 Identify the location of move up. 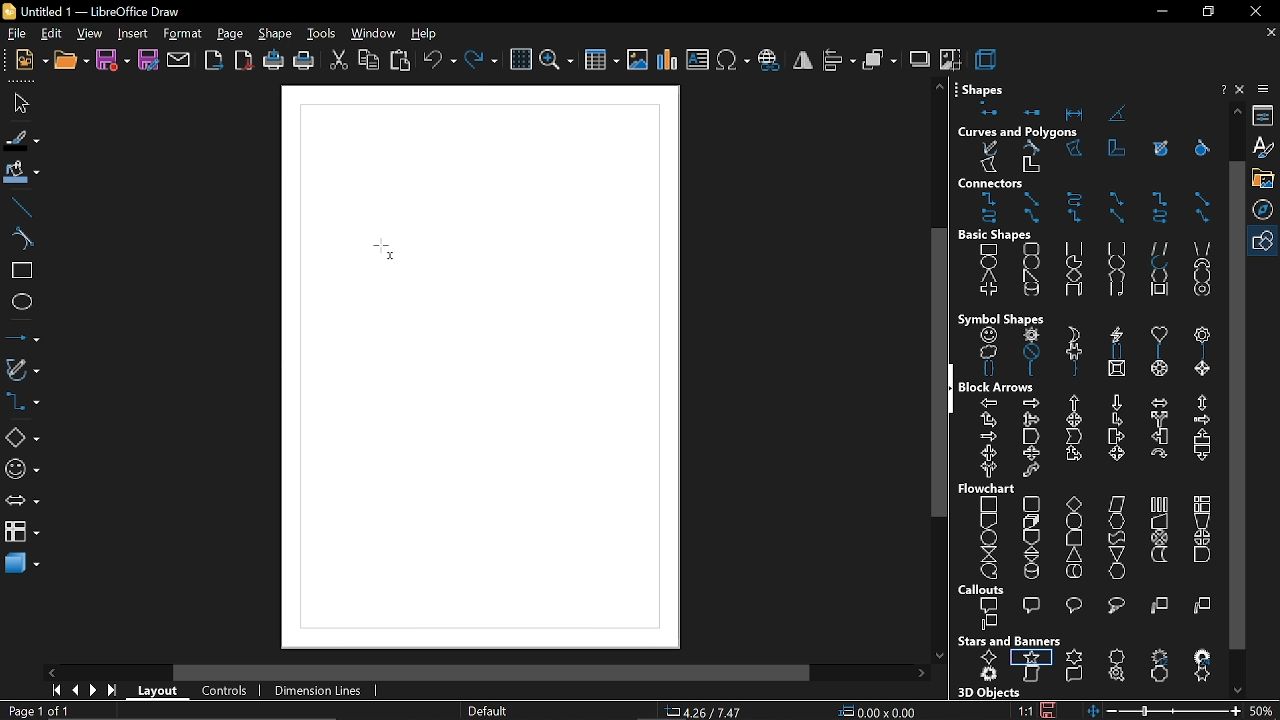
(940, 88).